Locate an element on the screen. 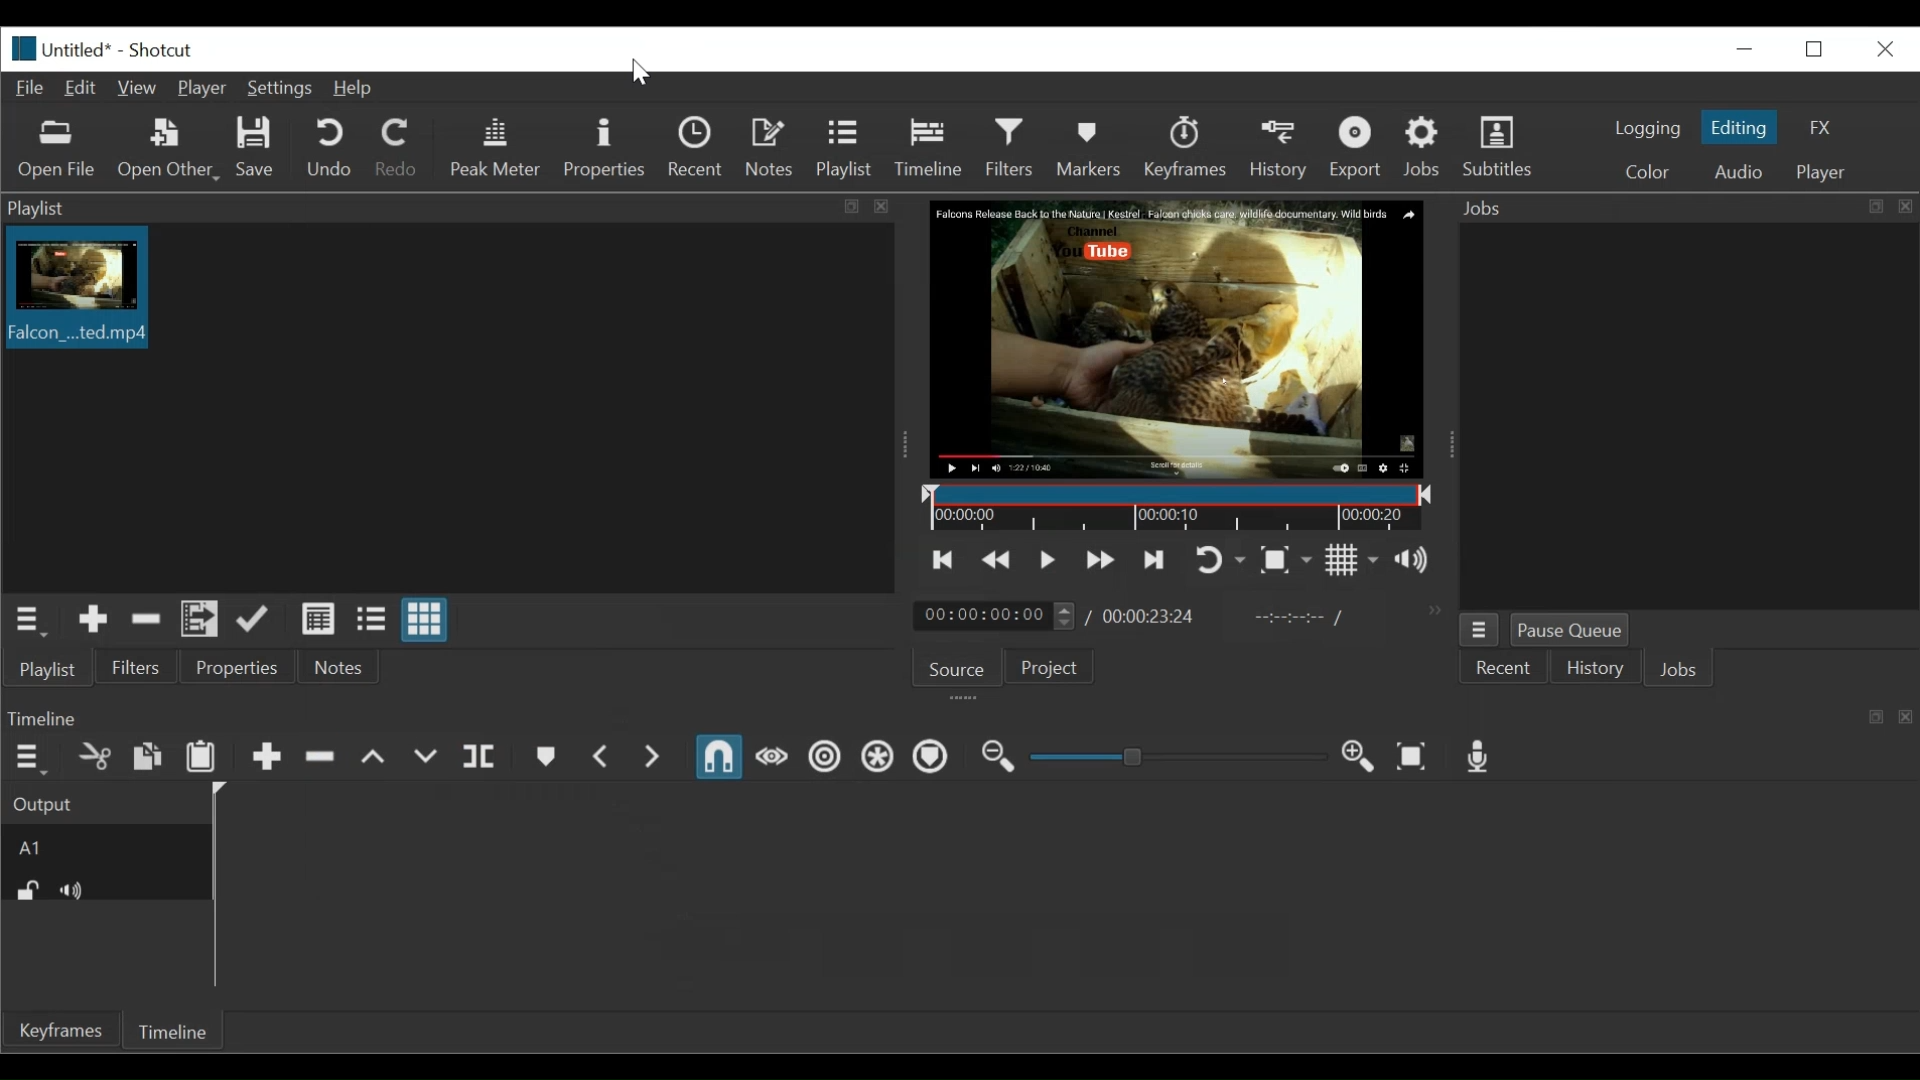 The width and height of the screenshot is (1920, 1080). Ripple Delete is located at coordinates (321, 760).